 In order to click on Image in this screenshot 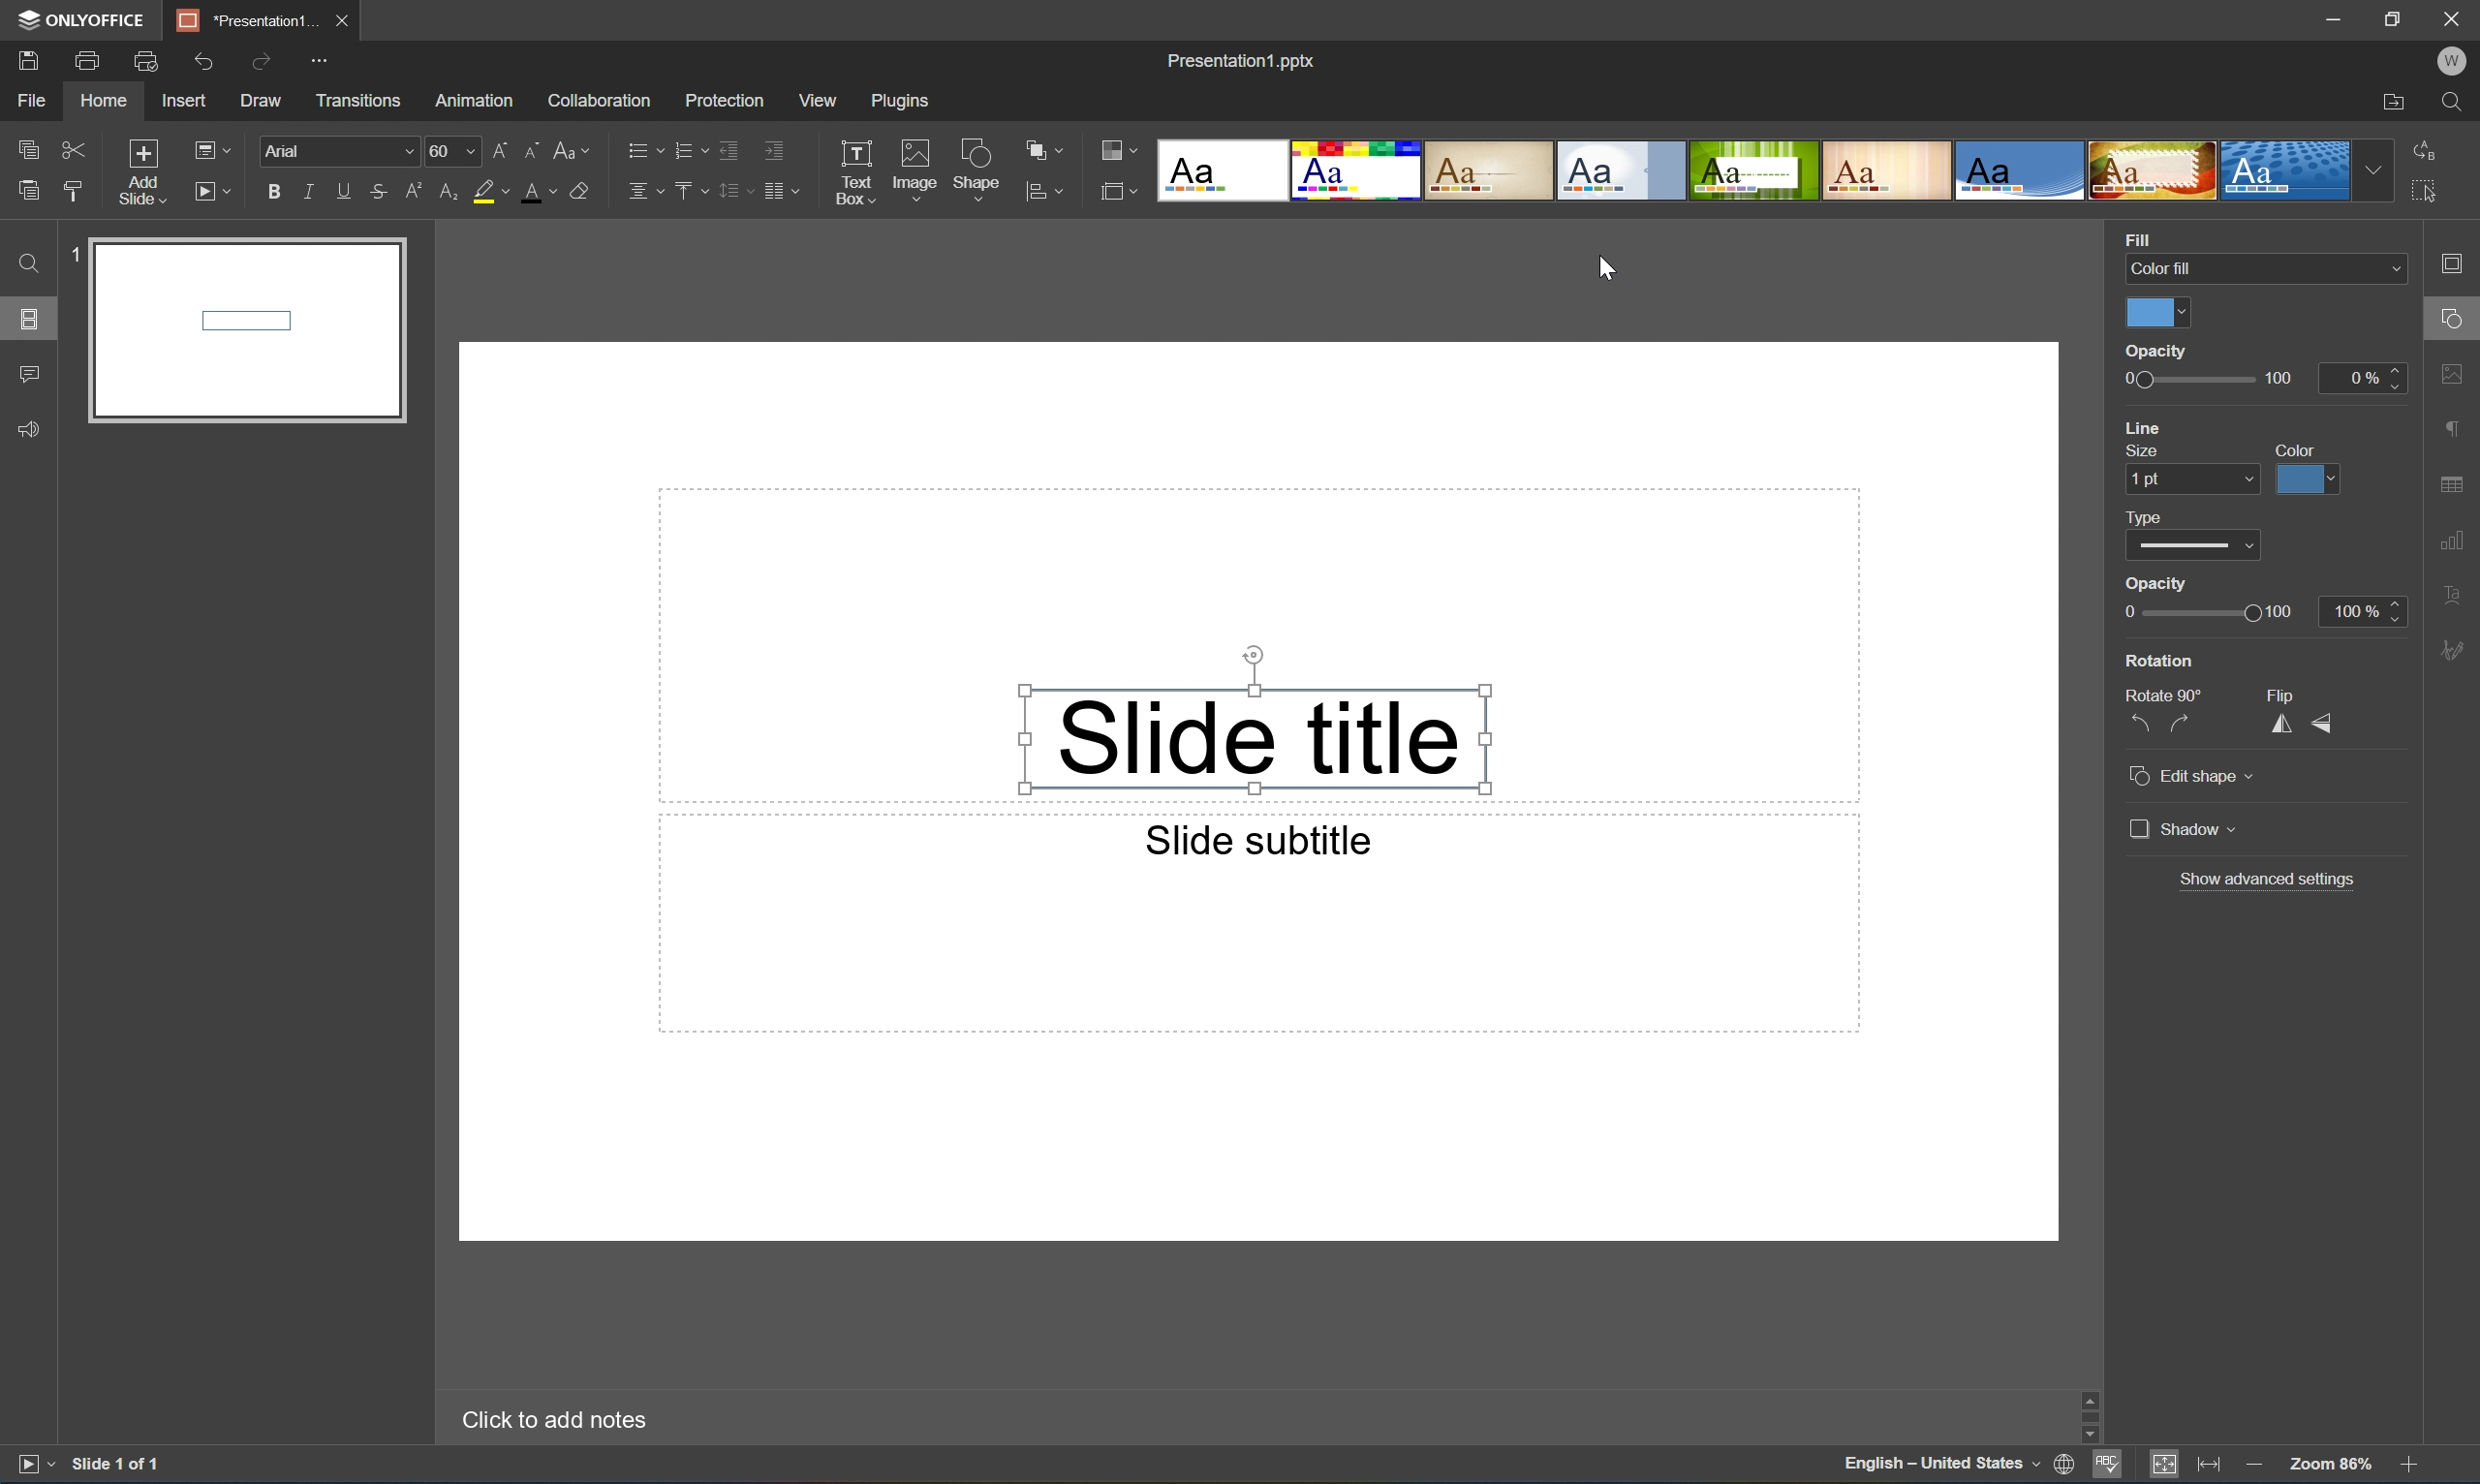, I will do `click(910, 166)`.